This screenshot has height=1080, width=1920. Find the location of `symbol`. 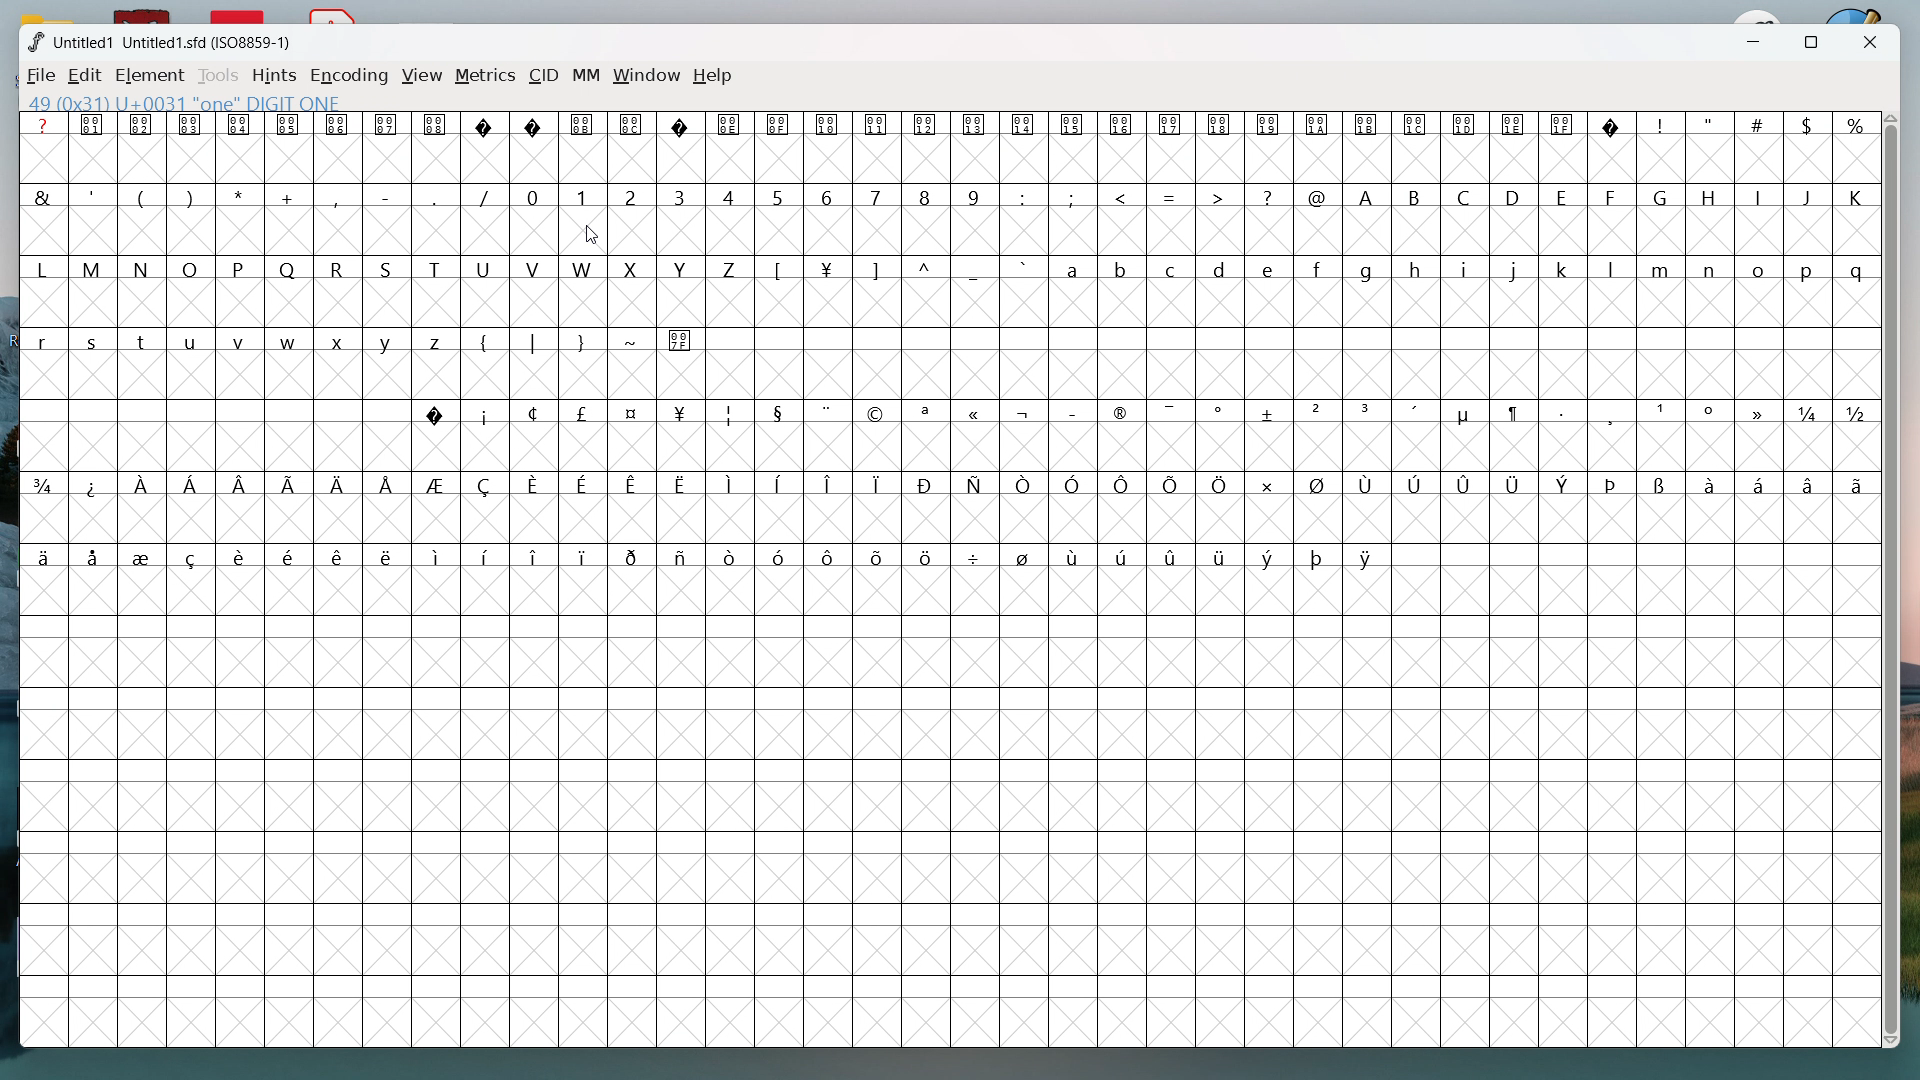

symbol is located at coordinates (340, 557).